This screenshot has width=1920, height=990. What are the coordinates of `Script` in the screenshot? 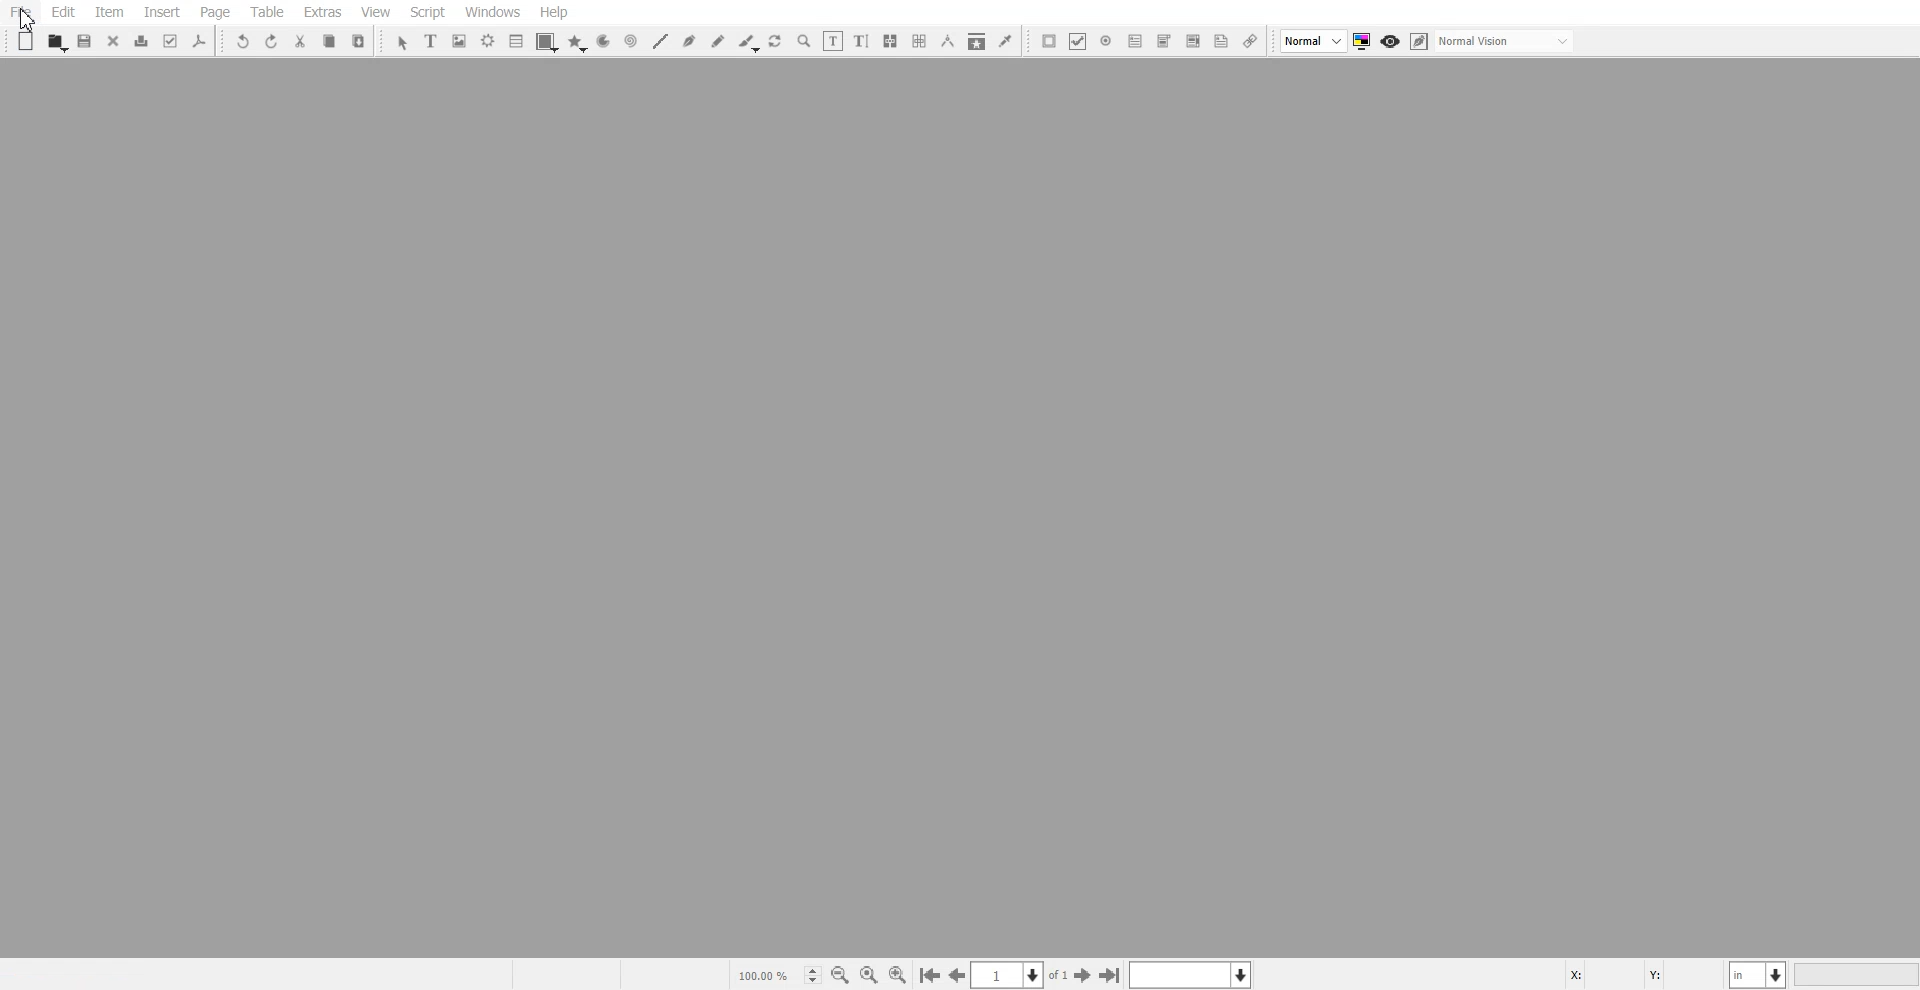 It's located at (428, 12).